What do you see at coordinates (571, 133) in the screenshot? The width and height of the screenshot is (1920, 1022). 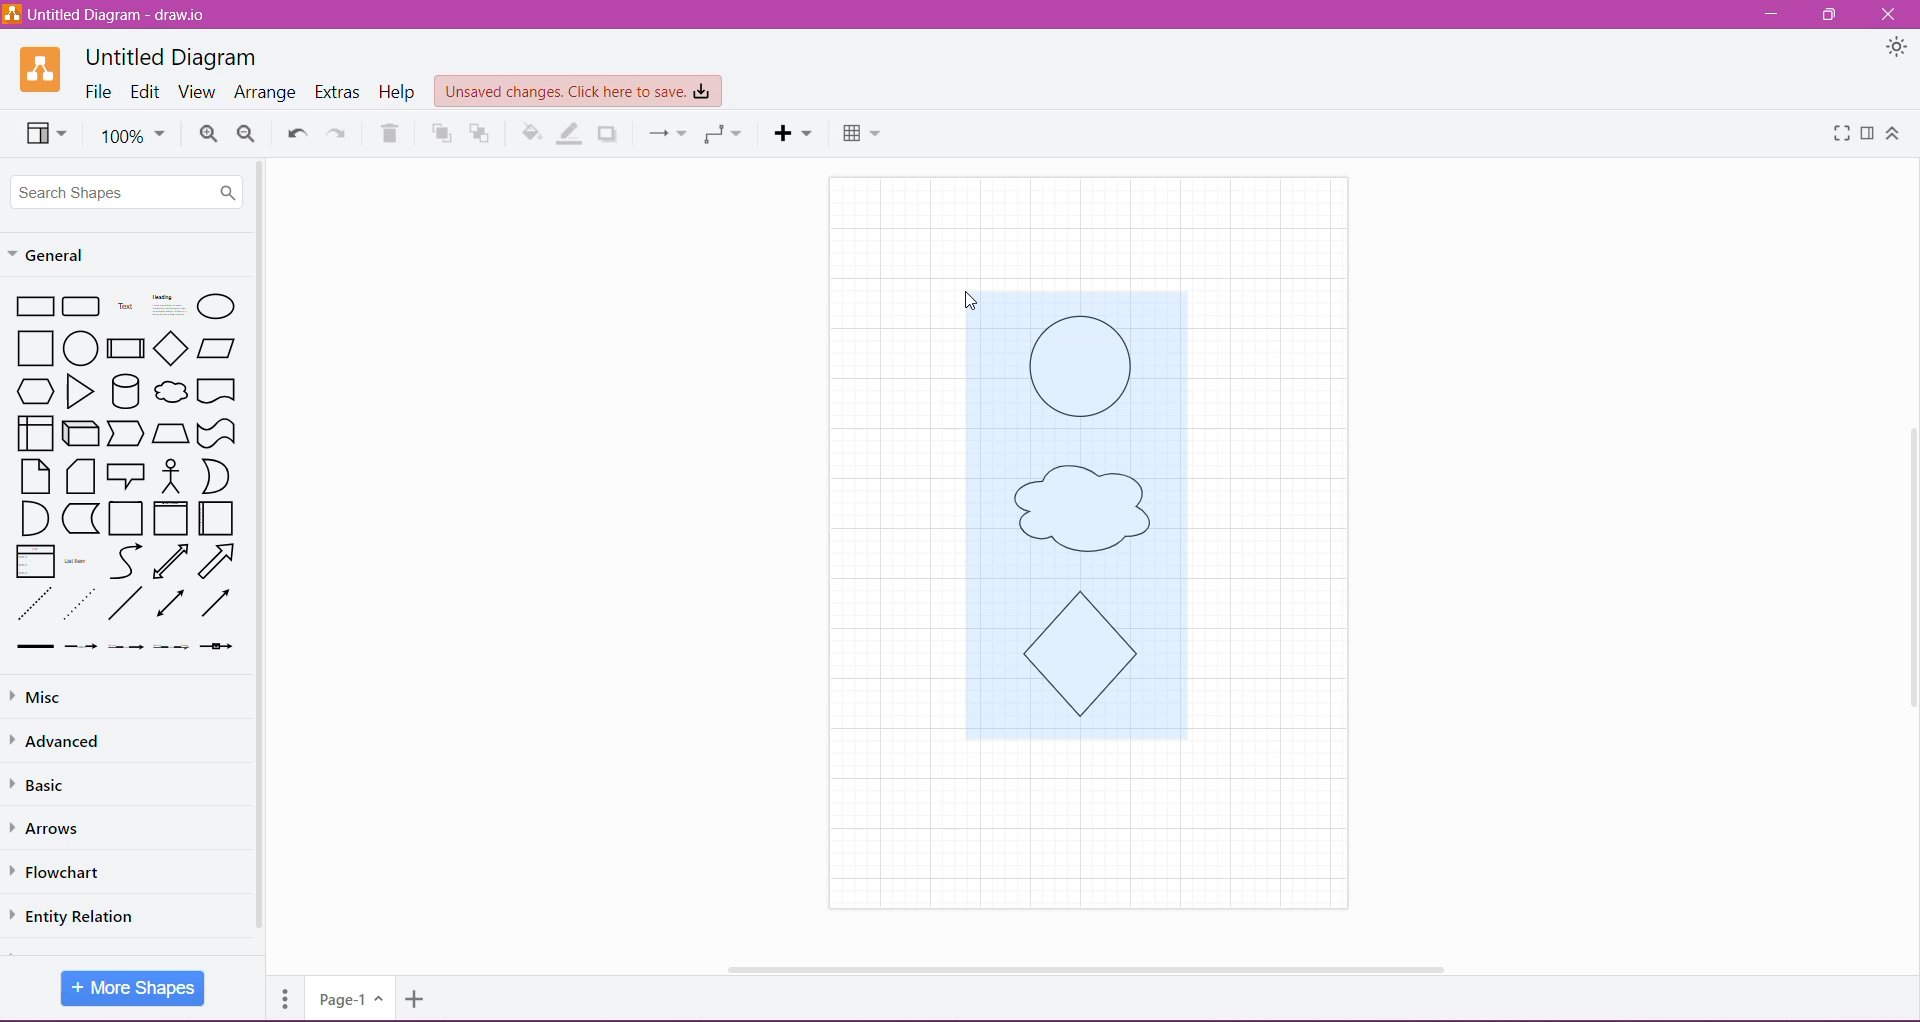 I see `Line Color` at bounding box center [571, 133].